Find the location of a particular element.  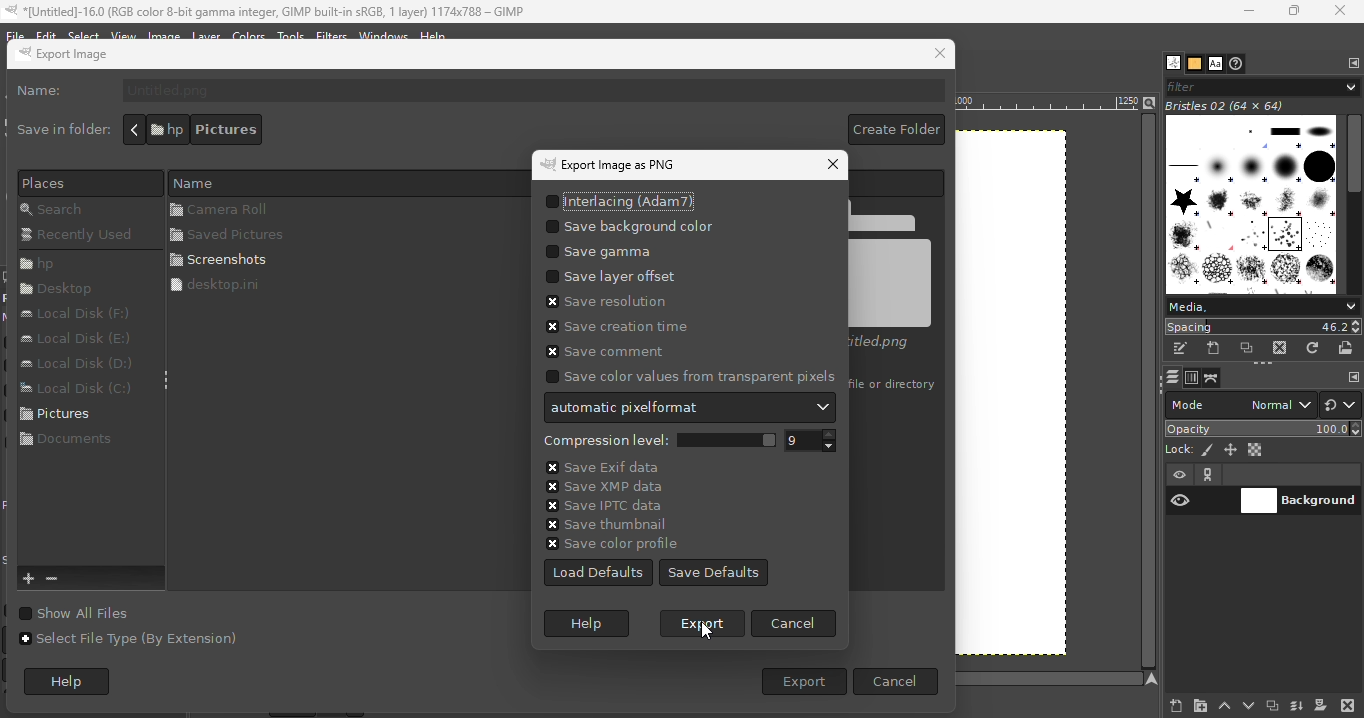

Create a new layer is located at coordinates (1166, 705).